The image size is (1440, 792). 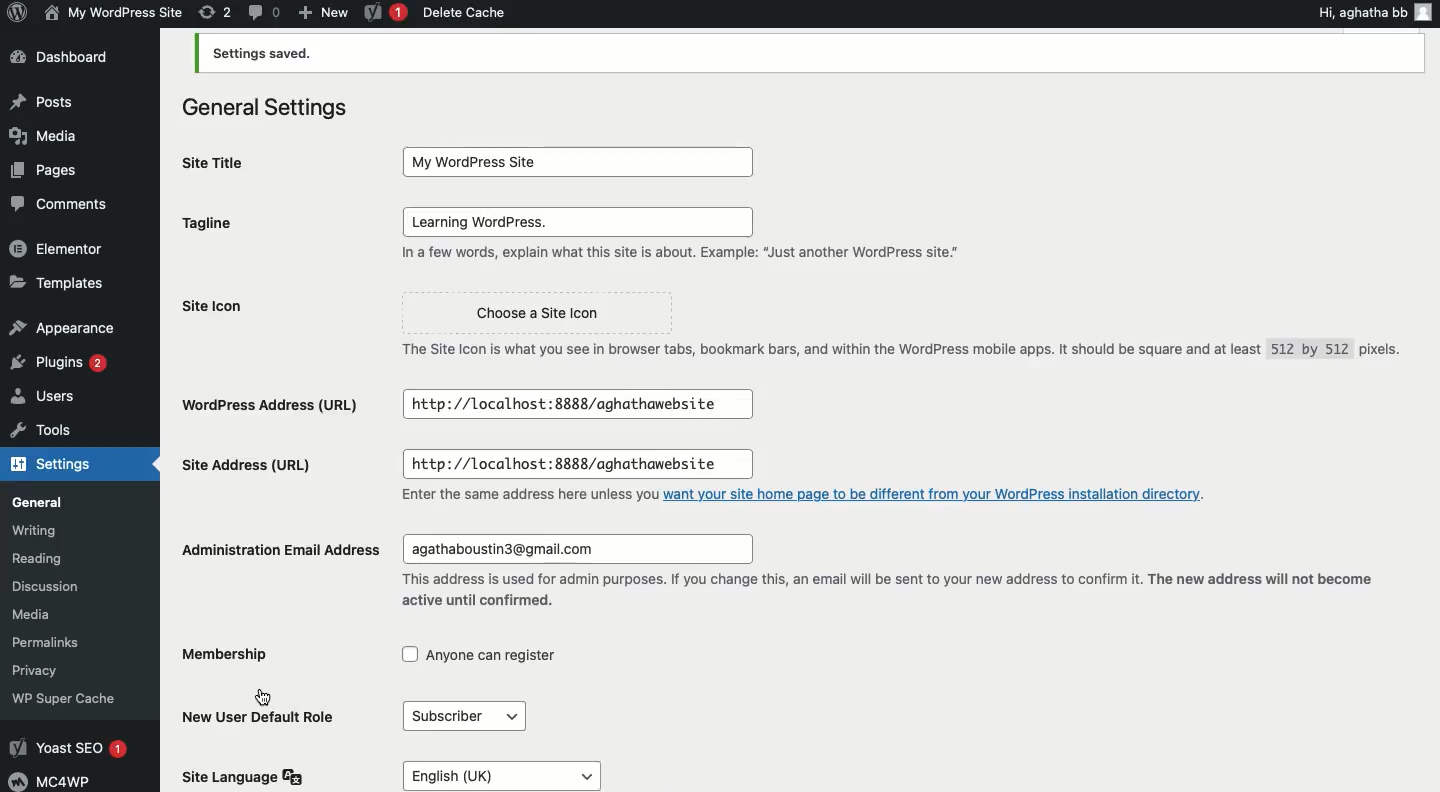 I want to click on Site address (URL), so click(x=275, y=462).